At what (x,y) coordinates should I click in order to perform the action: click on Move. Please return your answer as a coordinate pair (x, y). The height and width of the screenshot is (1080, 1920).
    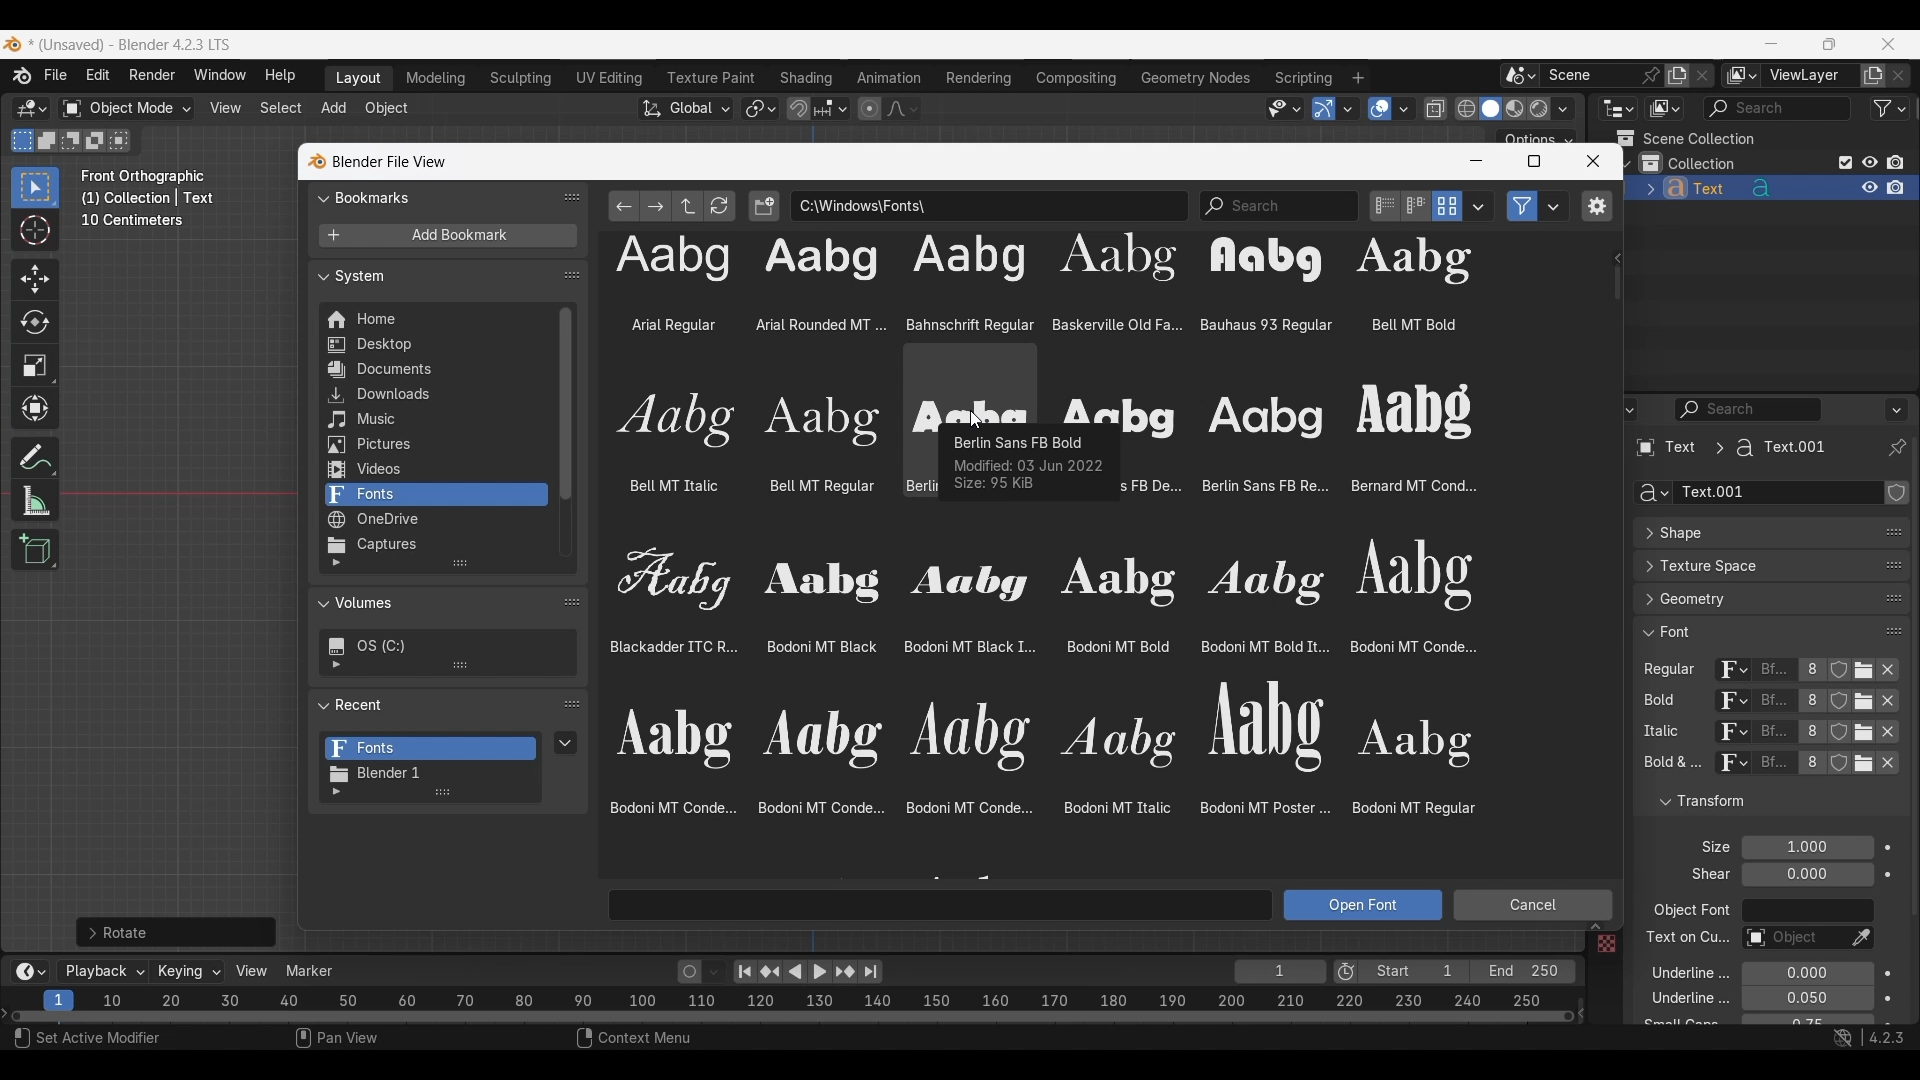
    Looking at the image, I should click on (36, 280).